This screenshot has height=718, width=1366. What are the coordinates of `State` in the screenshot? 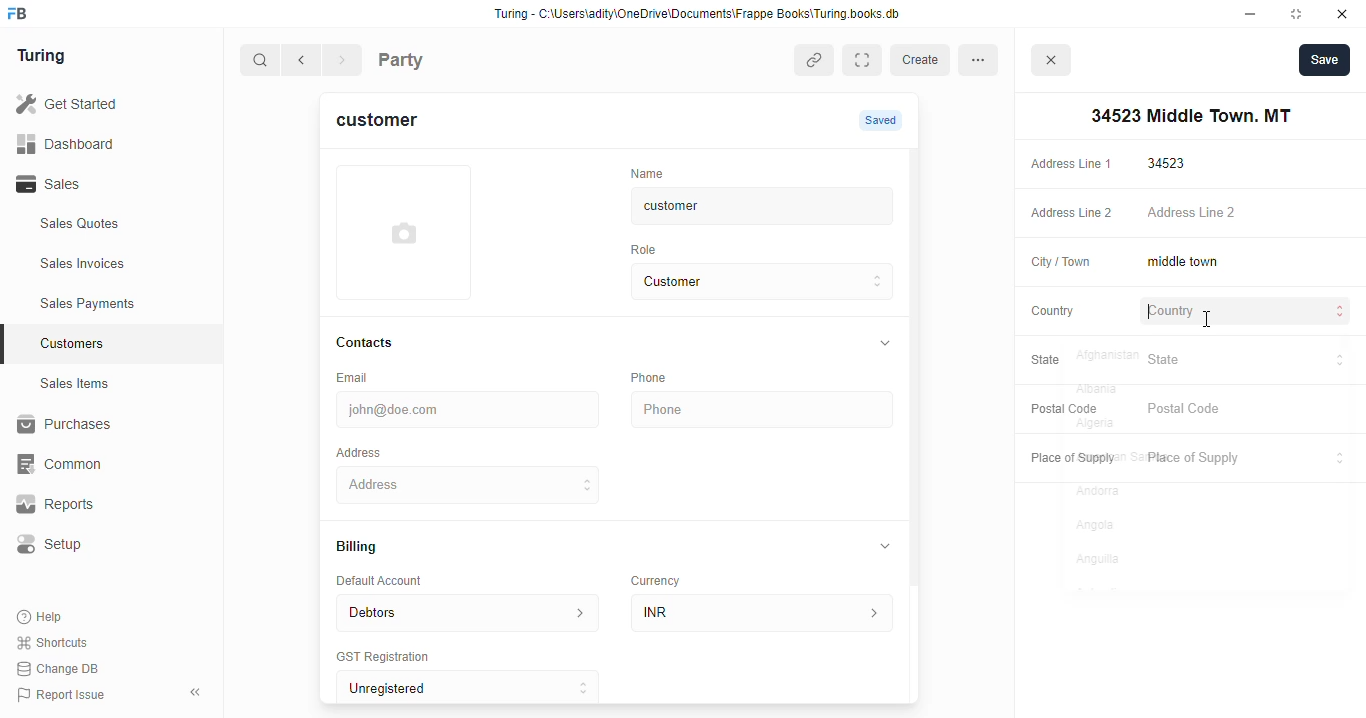 It's located at (1056, 361).